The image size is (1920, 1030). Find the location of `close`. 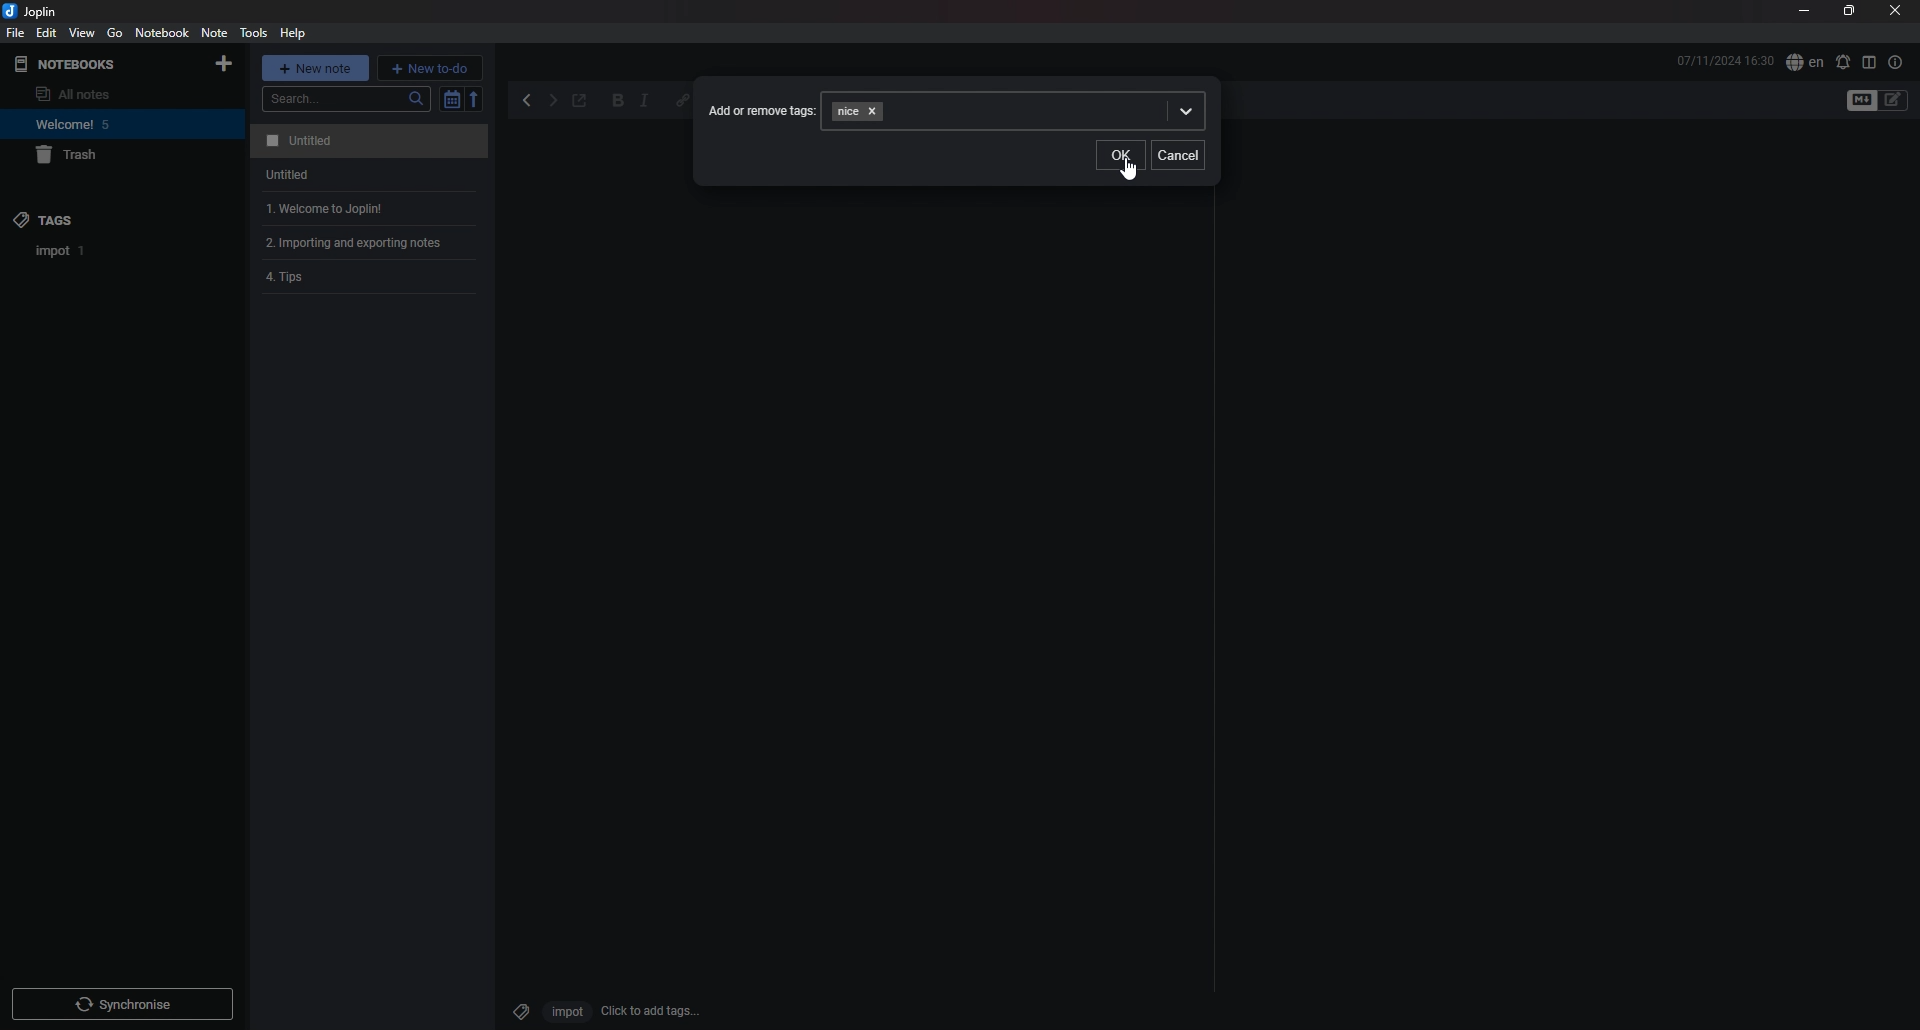

close is located at coordinates (1895, 12).